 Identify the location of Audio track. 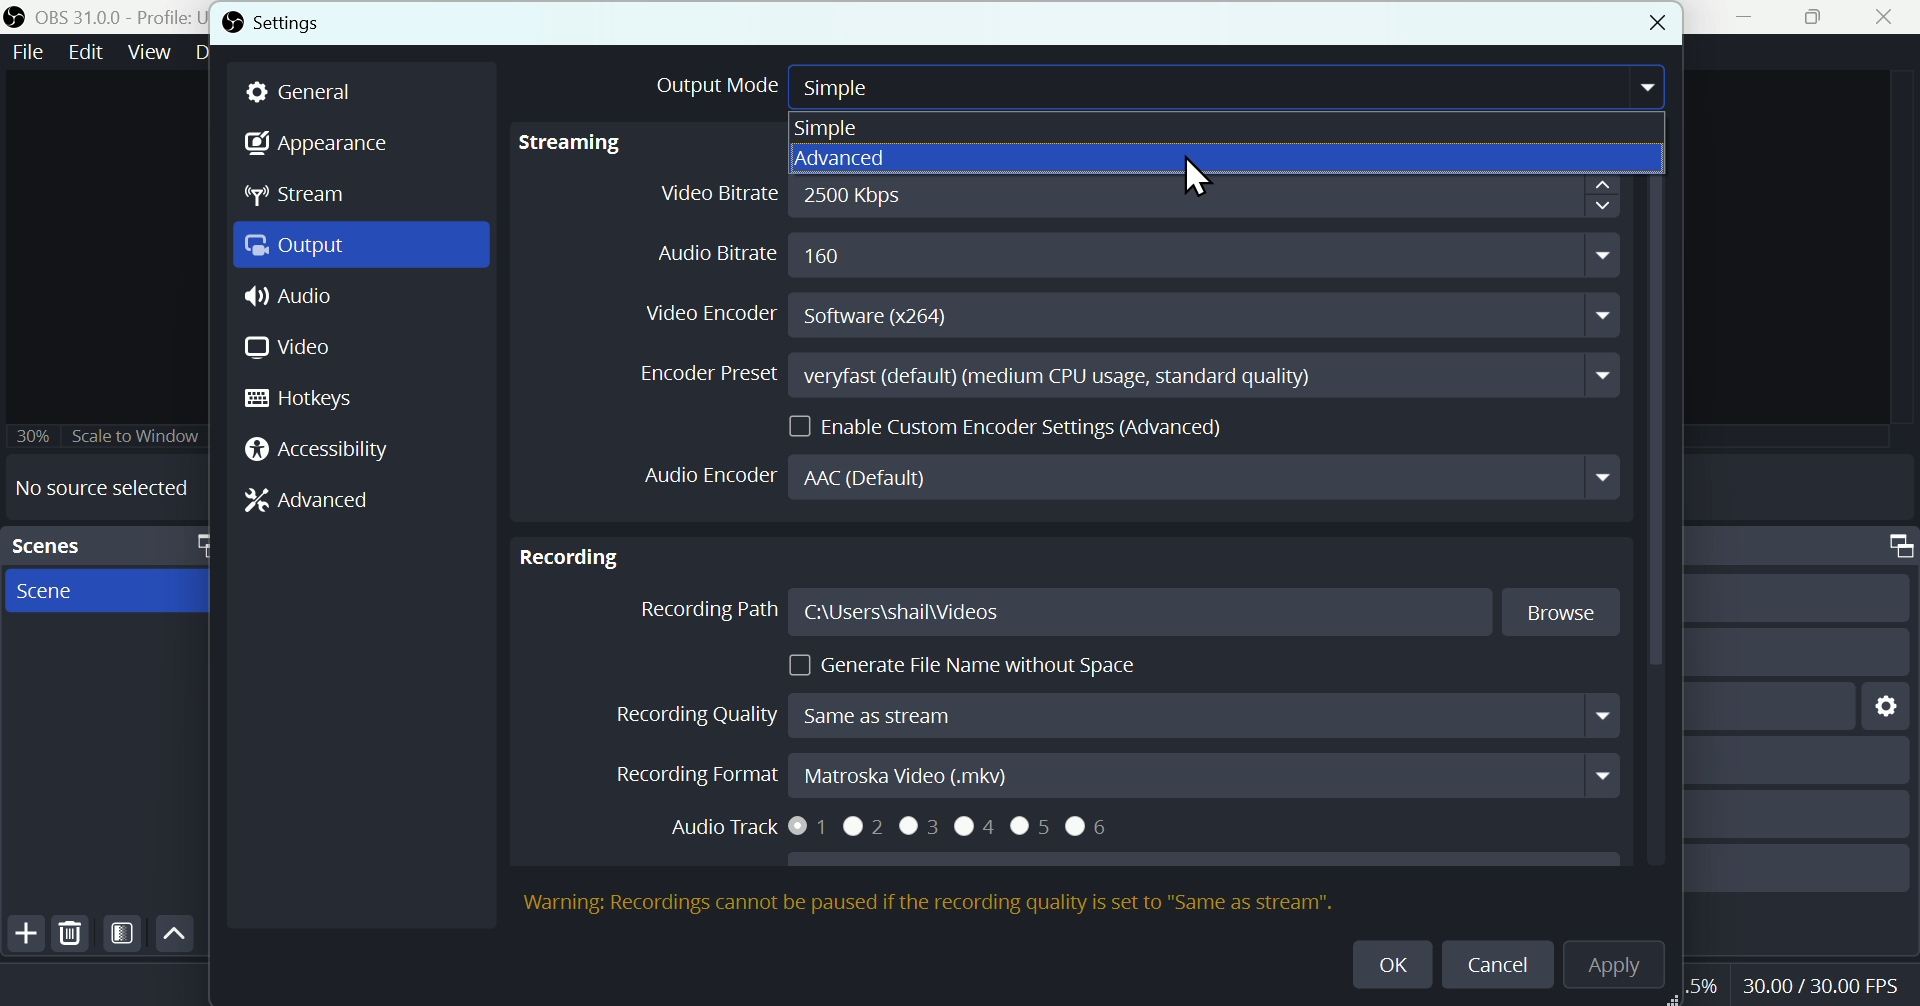
(913, 832).